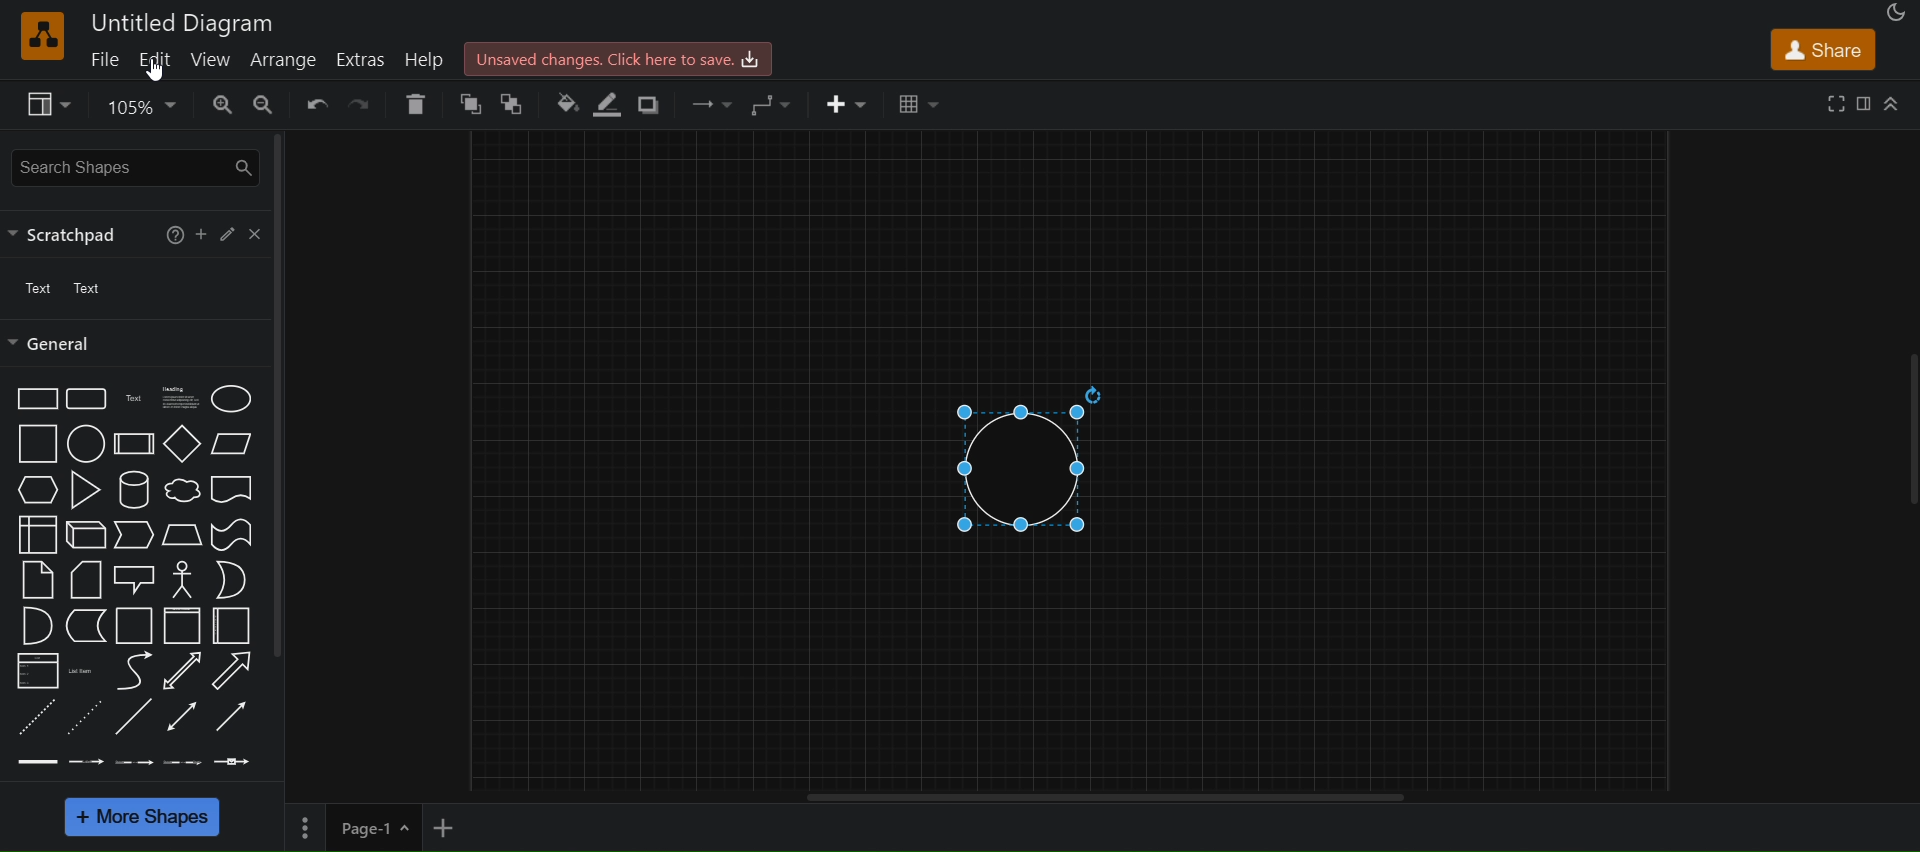 This screenshot has width=1920, height=852. Describe the element at coordinates (37, 671) in the screenshot. I see `list` at that location.